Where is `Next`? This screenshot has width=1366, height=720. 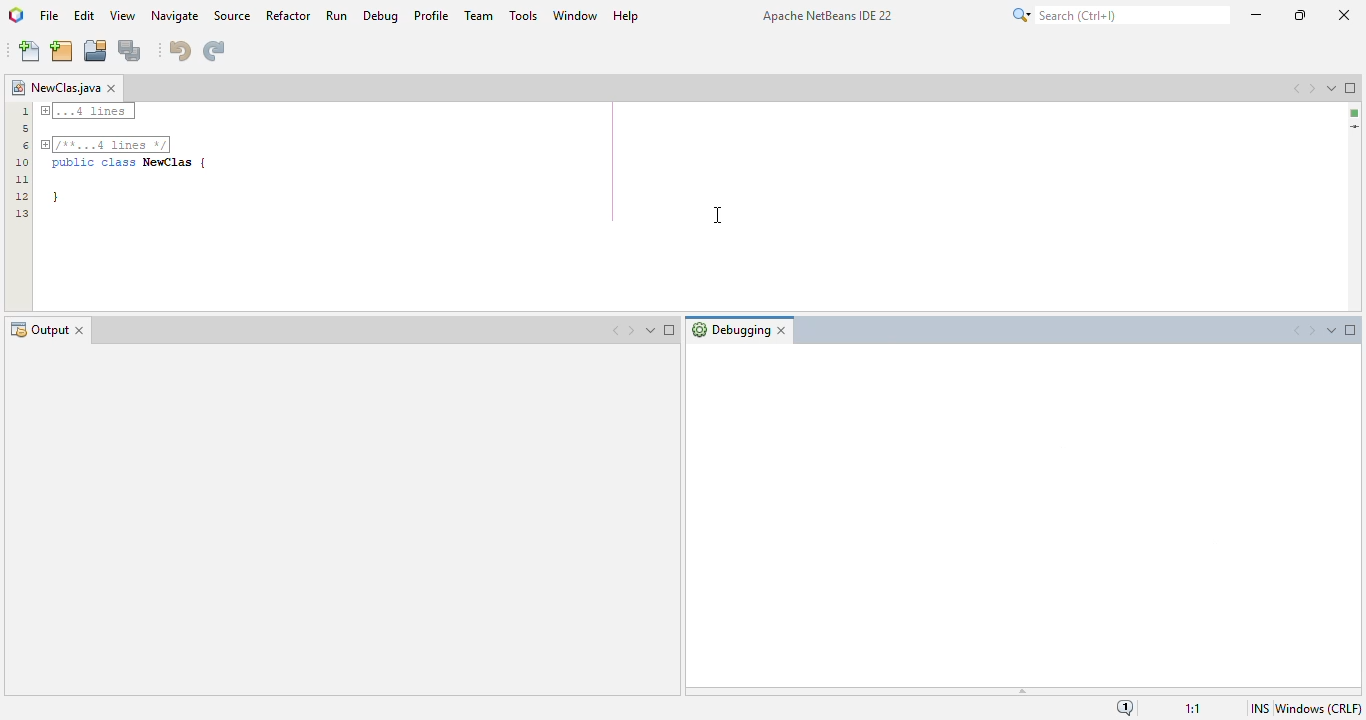
Next is located at coordinates (1312, 331).